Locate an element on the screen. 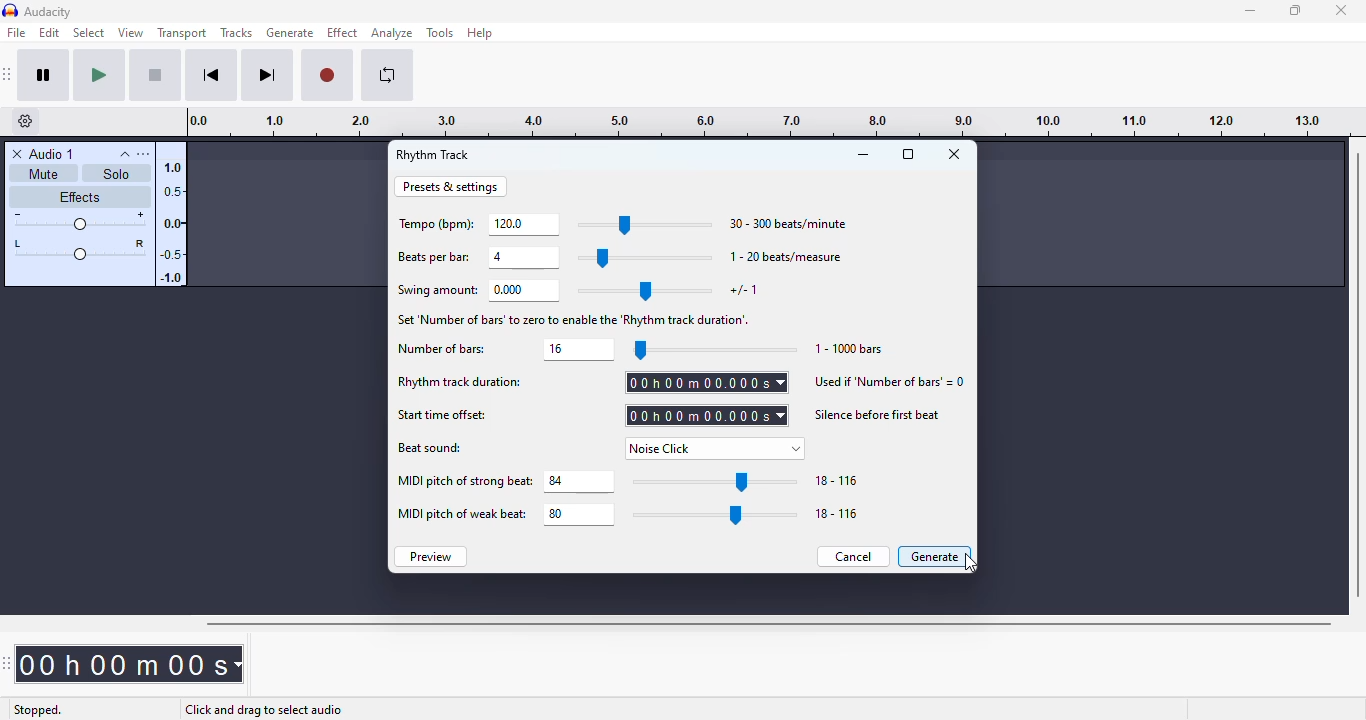 The image size is (1366, 720). amplitude is located at coordinates (171, 219).